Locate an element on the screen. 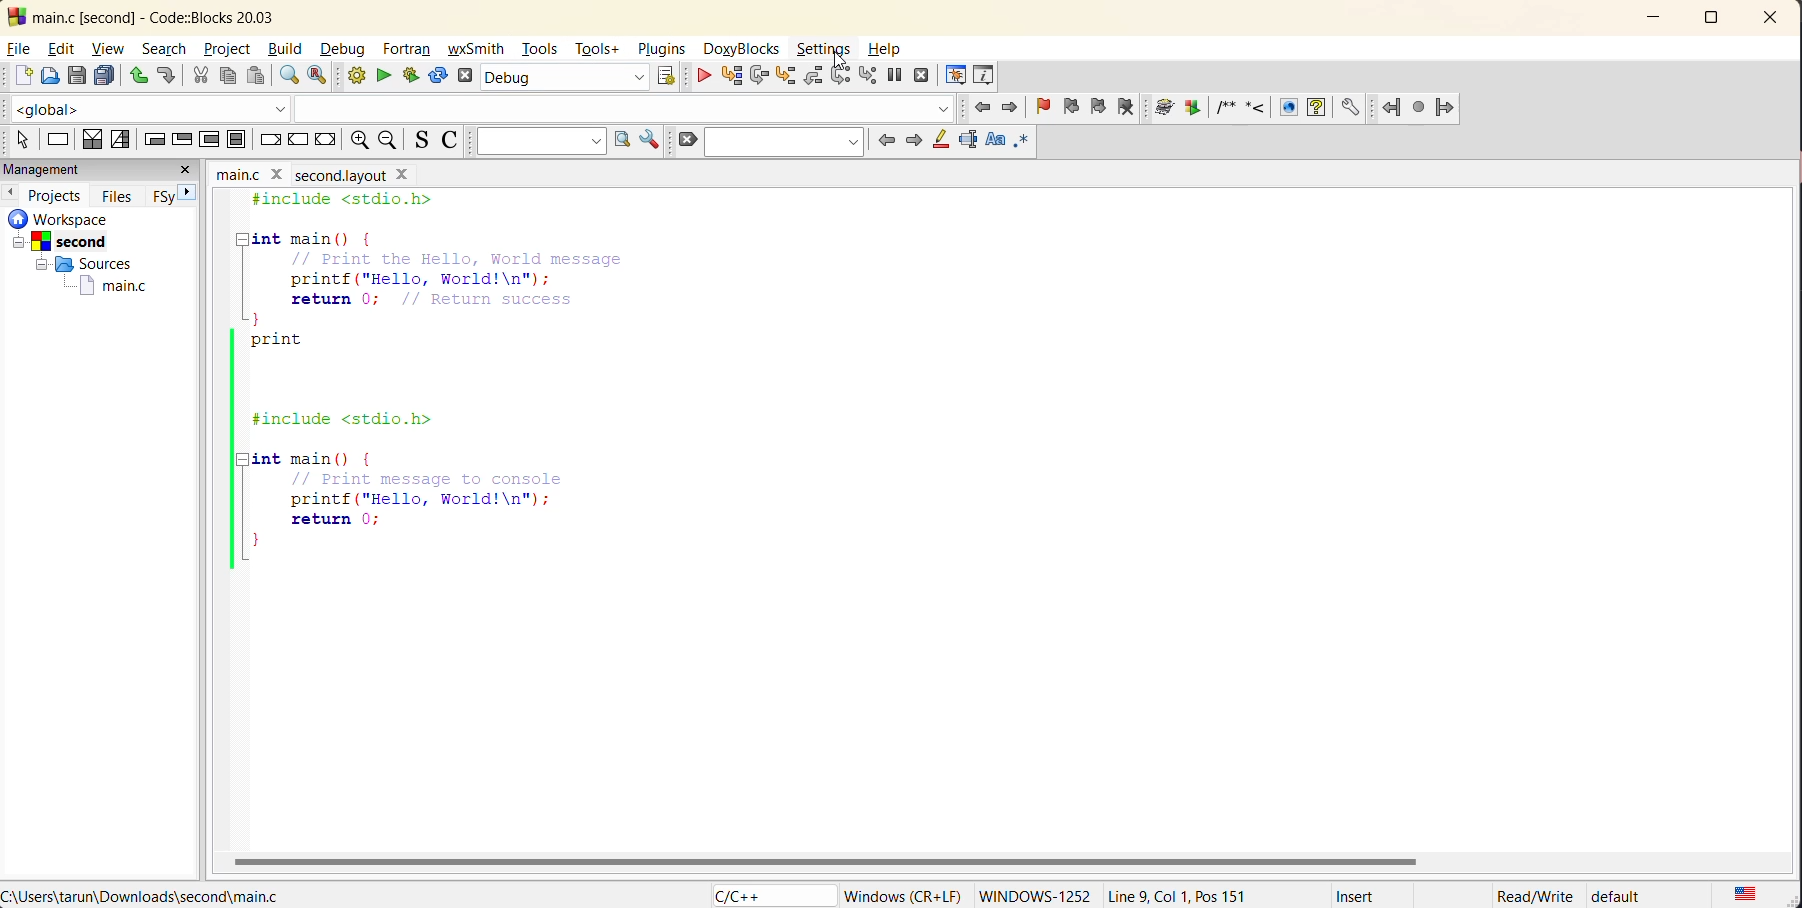 This screenshot has height=908, width=1802. search is located at coordinates (790, 143).